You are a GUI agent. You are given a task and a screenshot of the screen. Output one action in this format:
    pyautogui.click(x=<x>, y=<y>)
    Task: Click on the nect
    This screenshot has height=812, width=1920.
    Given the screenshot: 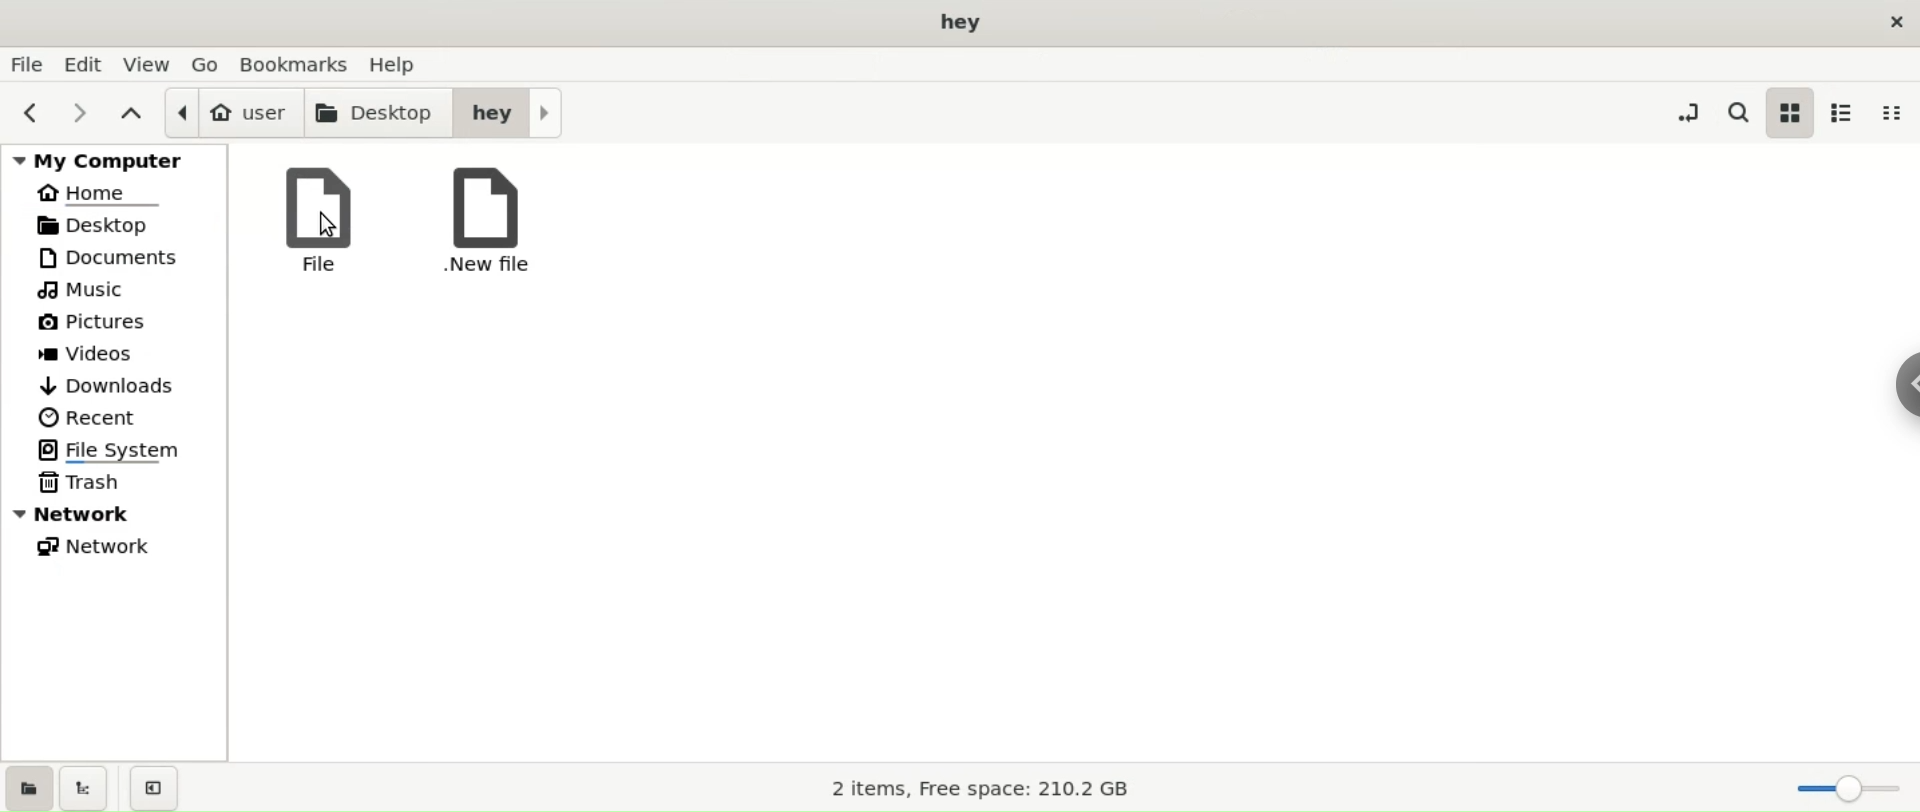 What is the action you would take?
    pyautogui.click(x=78, y=111)
    